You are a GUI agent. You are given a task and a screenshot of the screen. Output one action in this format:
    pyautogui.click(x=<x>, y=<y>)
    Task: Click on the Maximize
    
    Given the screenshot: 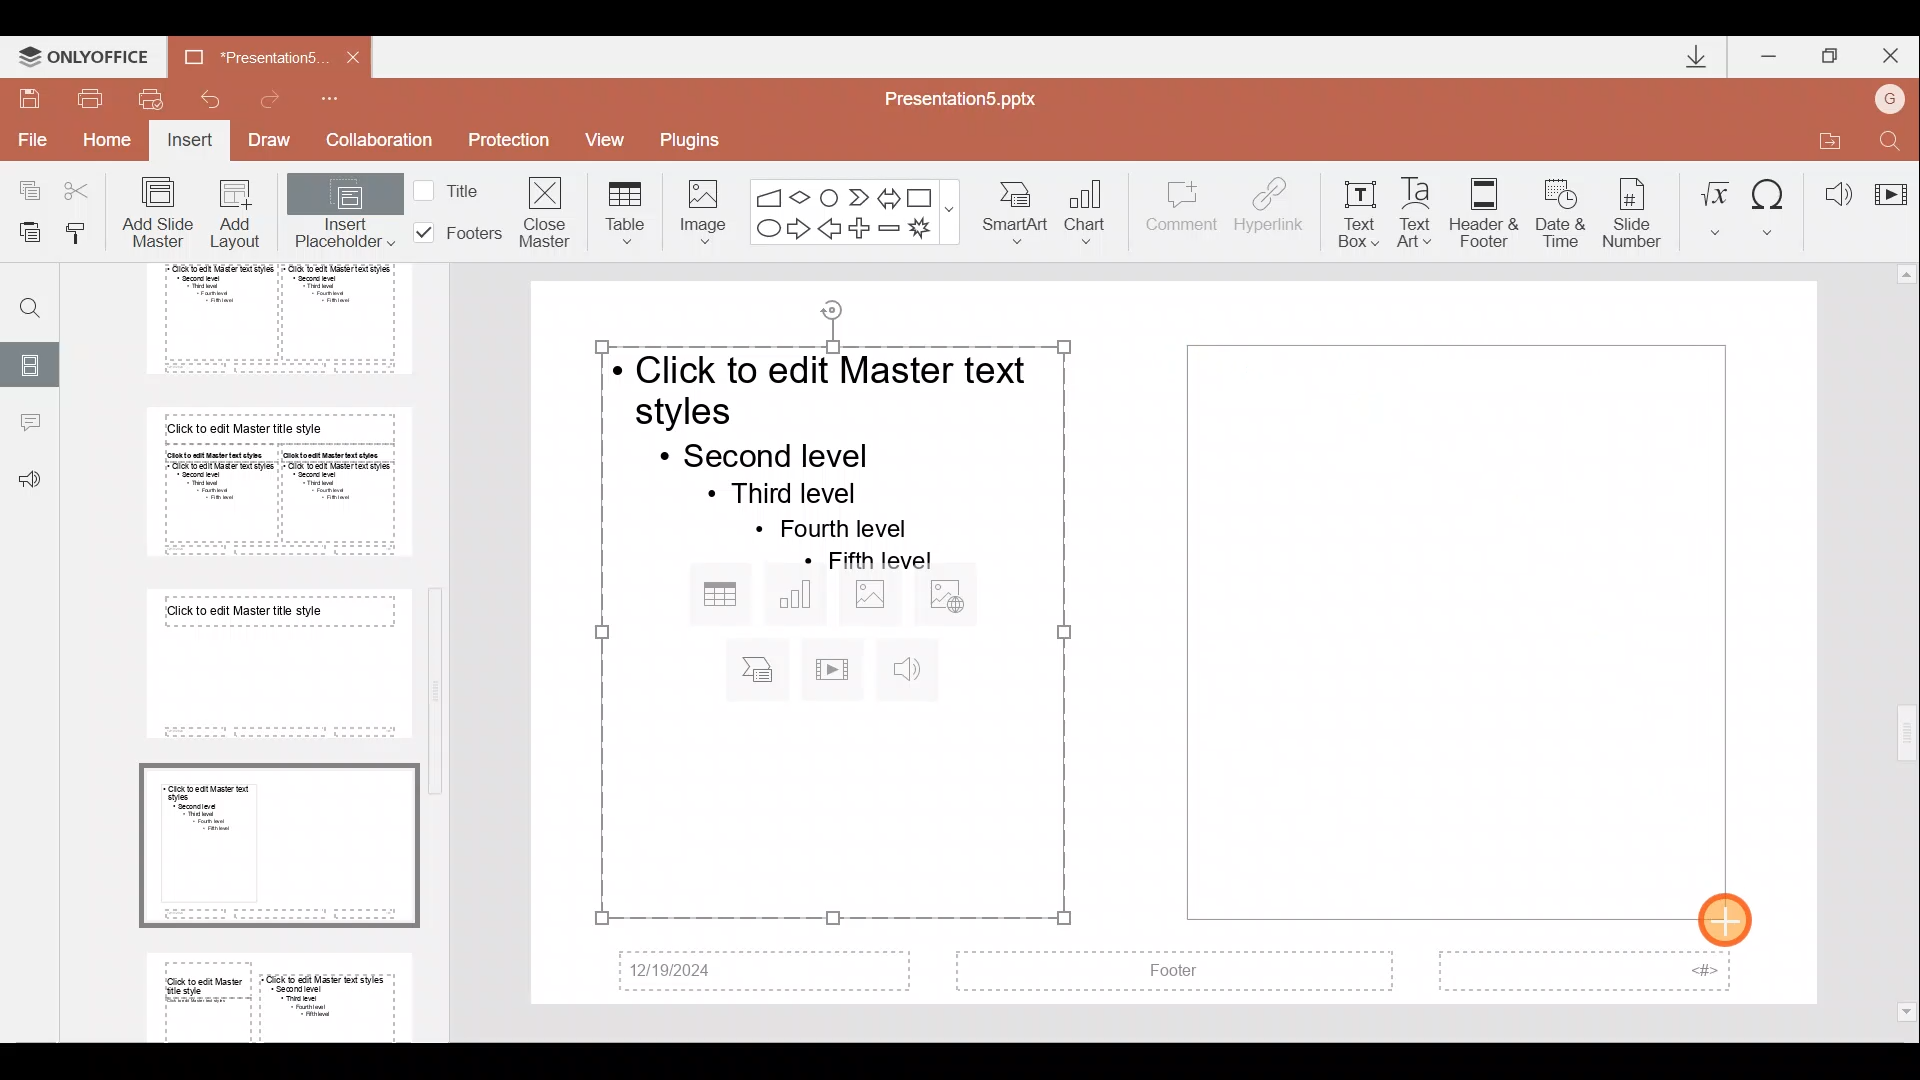 What is the action you would take?
    pyautogui.click(x=1831, y=53)
    